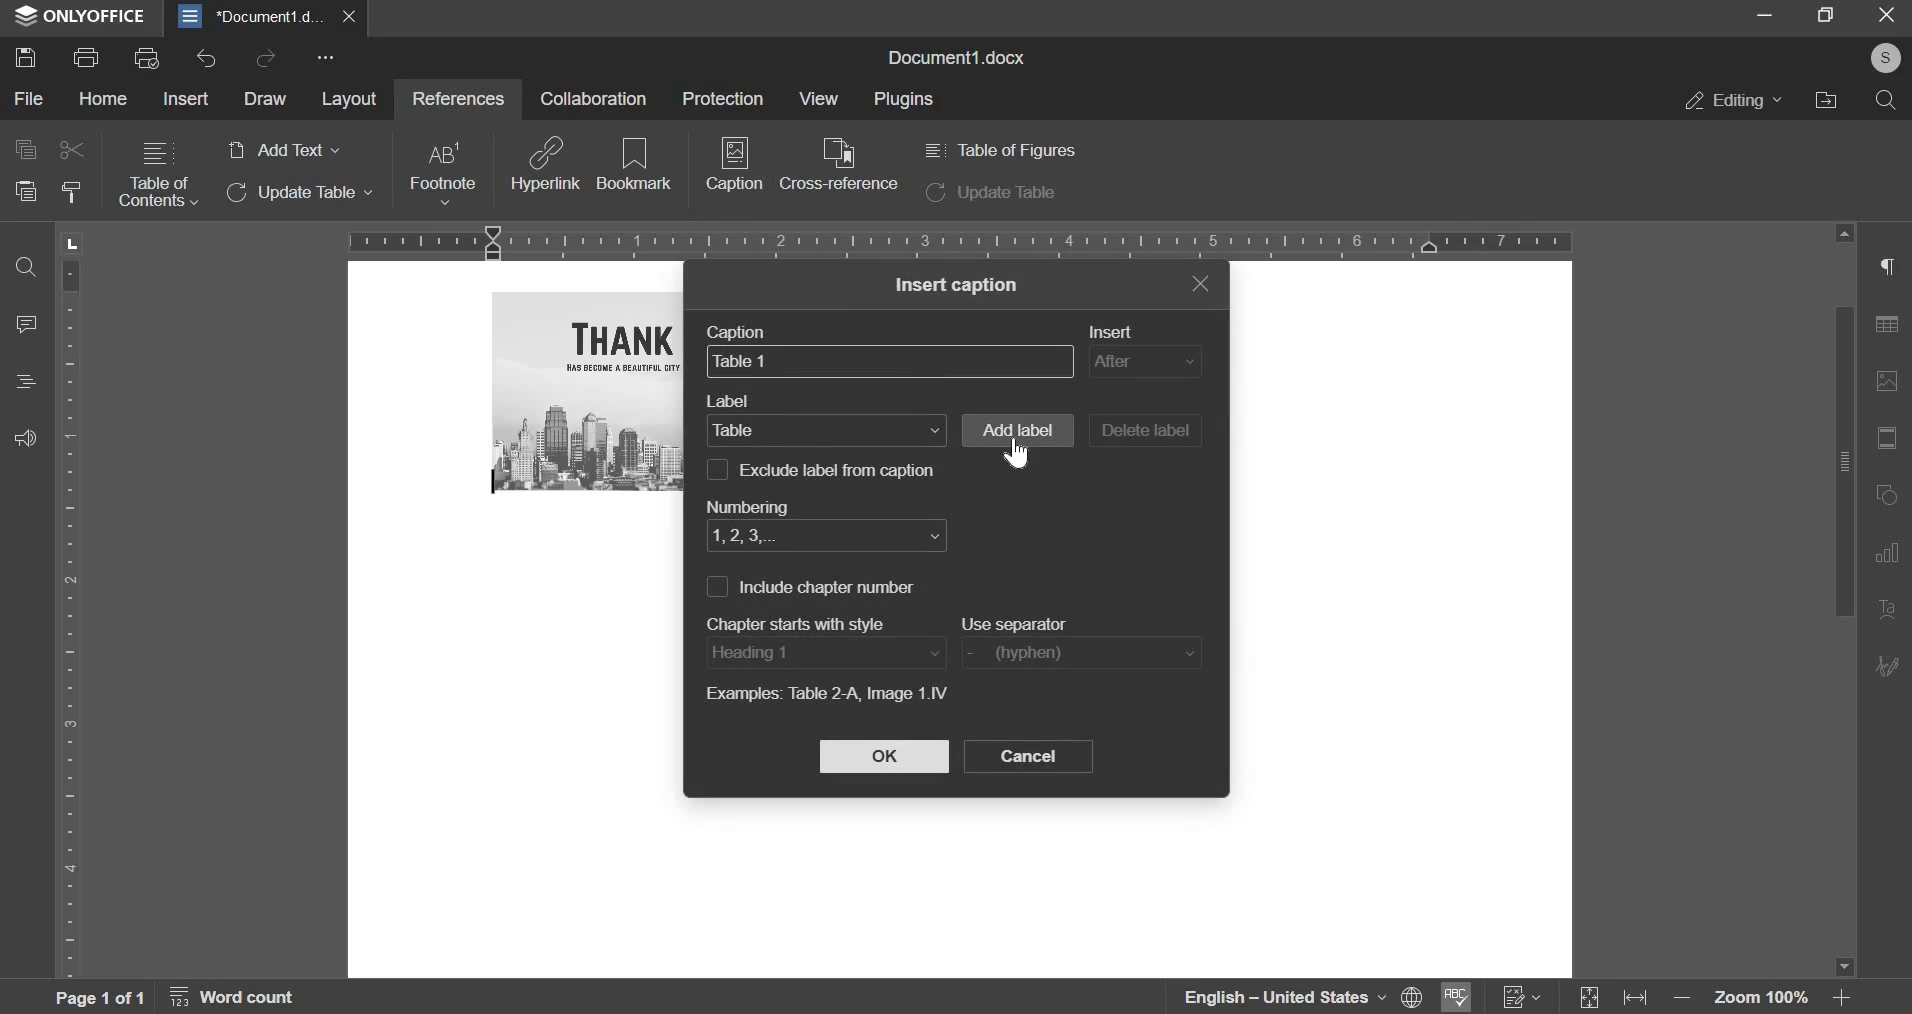 The image size is (1912, 1014). Describe the element at coordinates (804, 621) in the screenshot. I see `chapter starts with style` at that location.